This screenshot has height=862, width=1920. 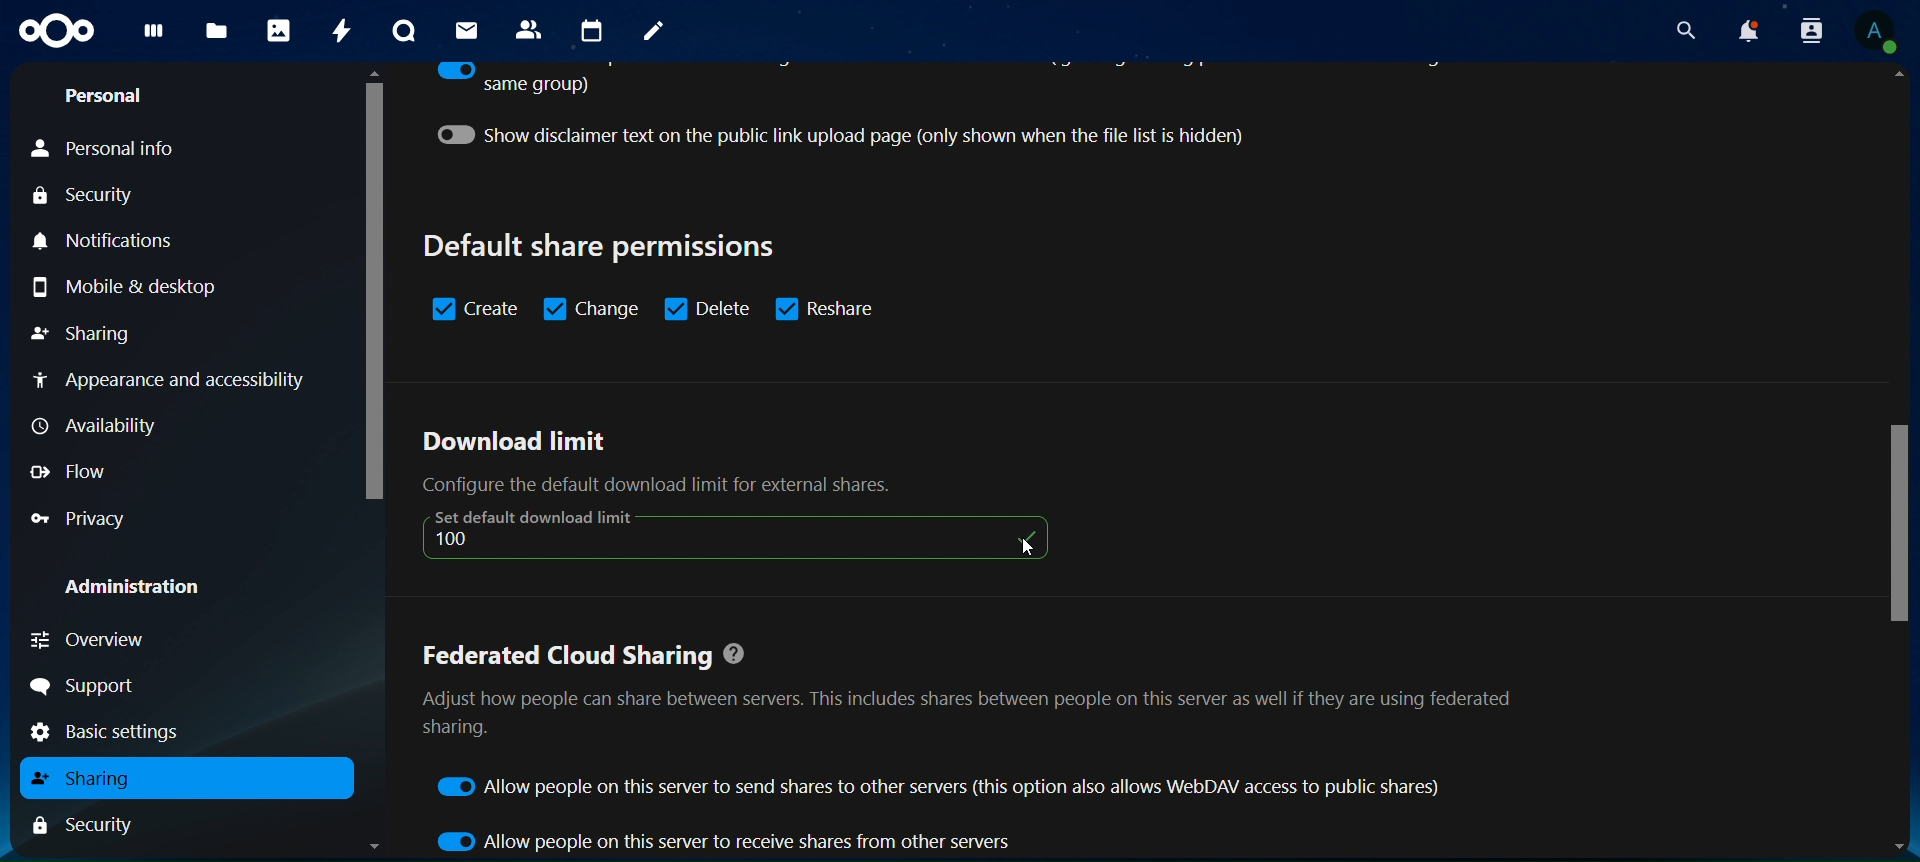 What do you see at coordinates (476, 309) in the screenshot?
I see `sreate ` at bounding box center [476, 309].